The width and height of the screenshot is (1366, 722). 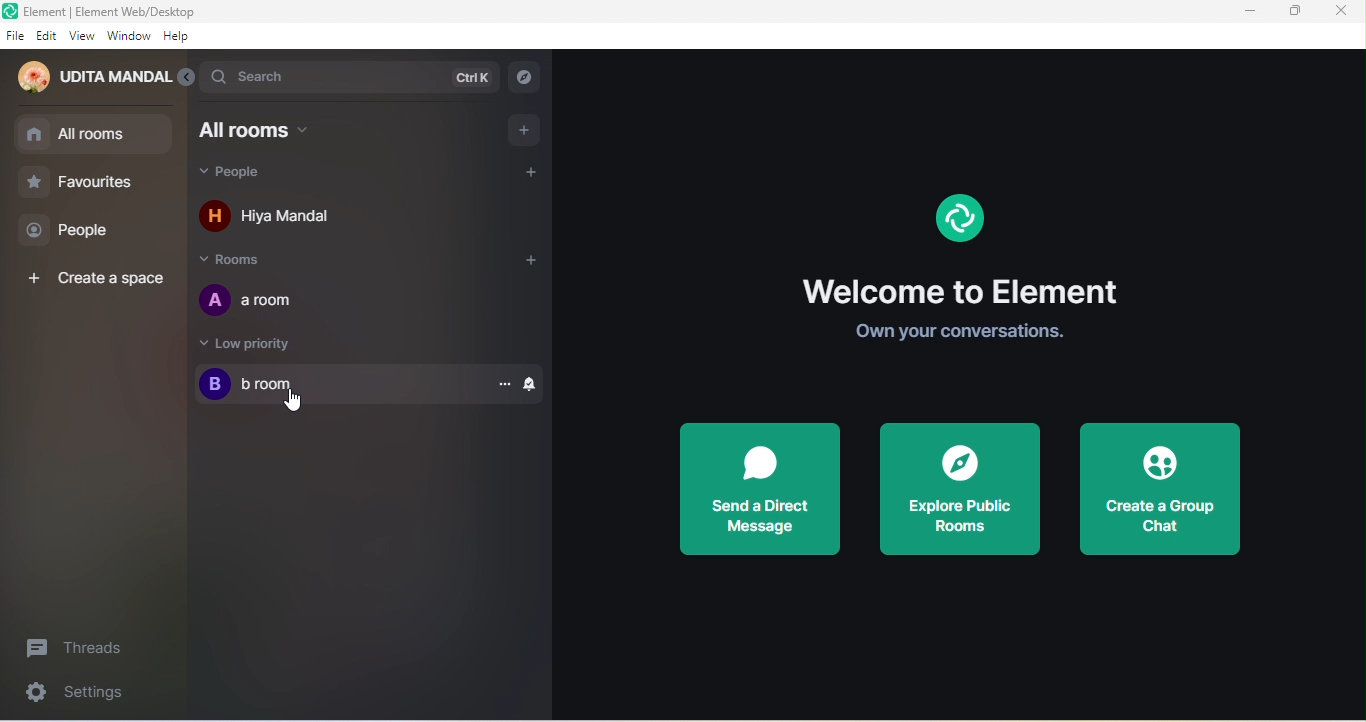 I want to click on window, so click(x=129, y=37).